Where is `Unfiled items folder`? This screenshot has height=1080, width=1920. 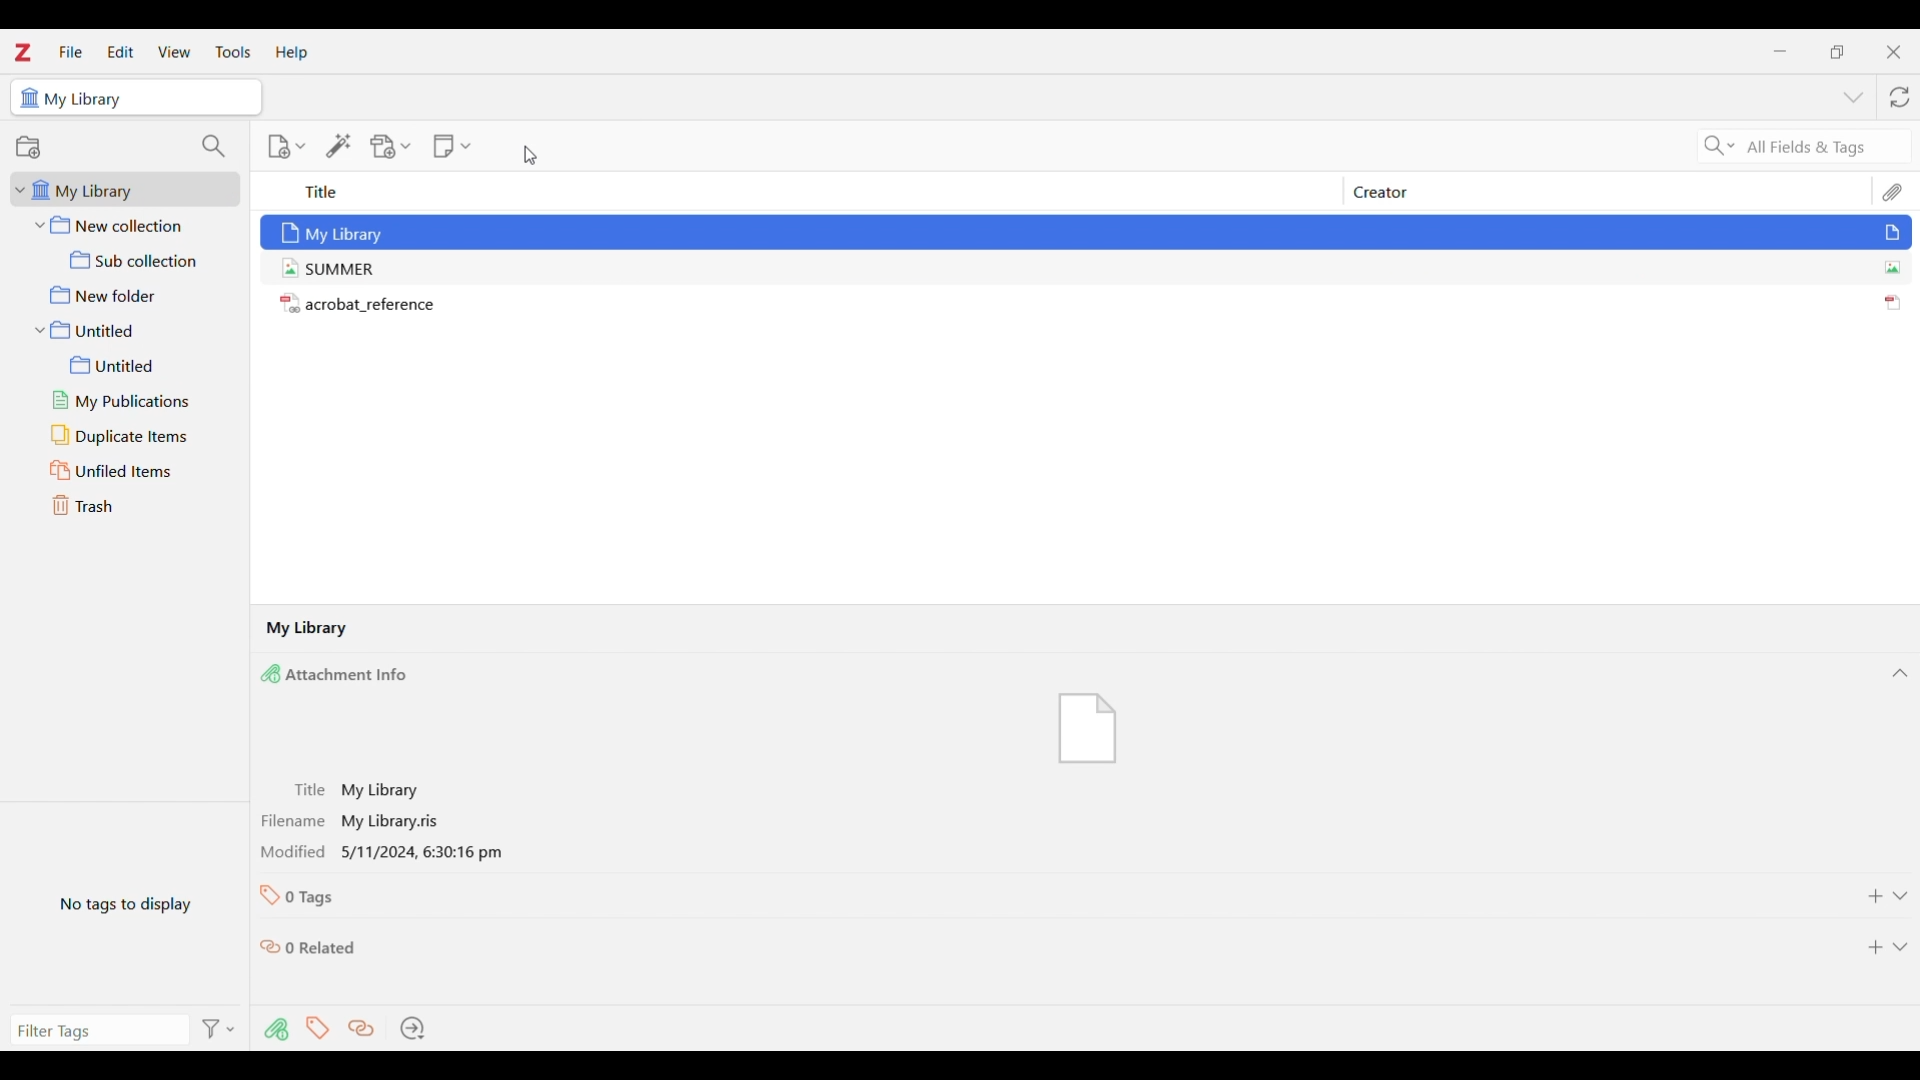 Unfiled items folder is located at coordinates (131, 470).